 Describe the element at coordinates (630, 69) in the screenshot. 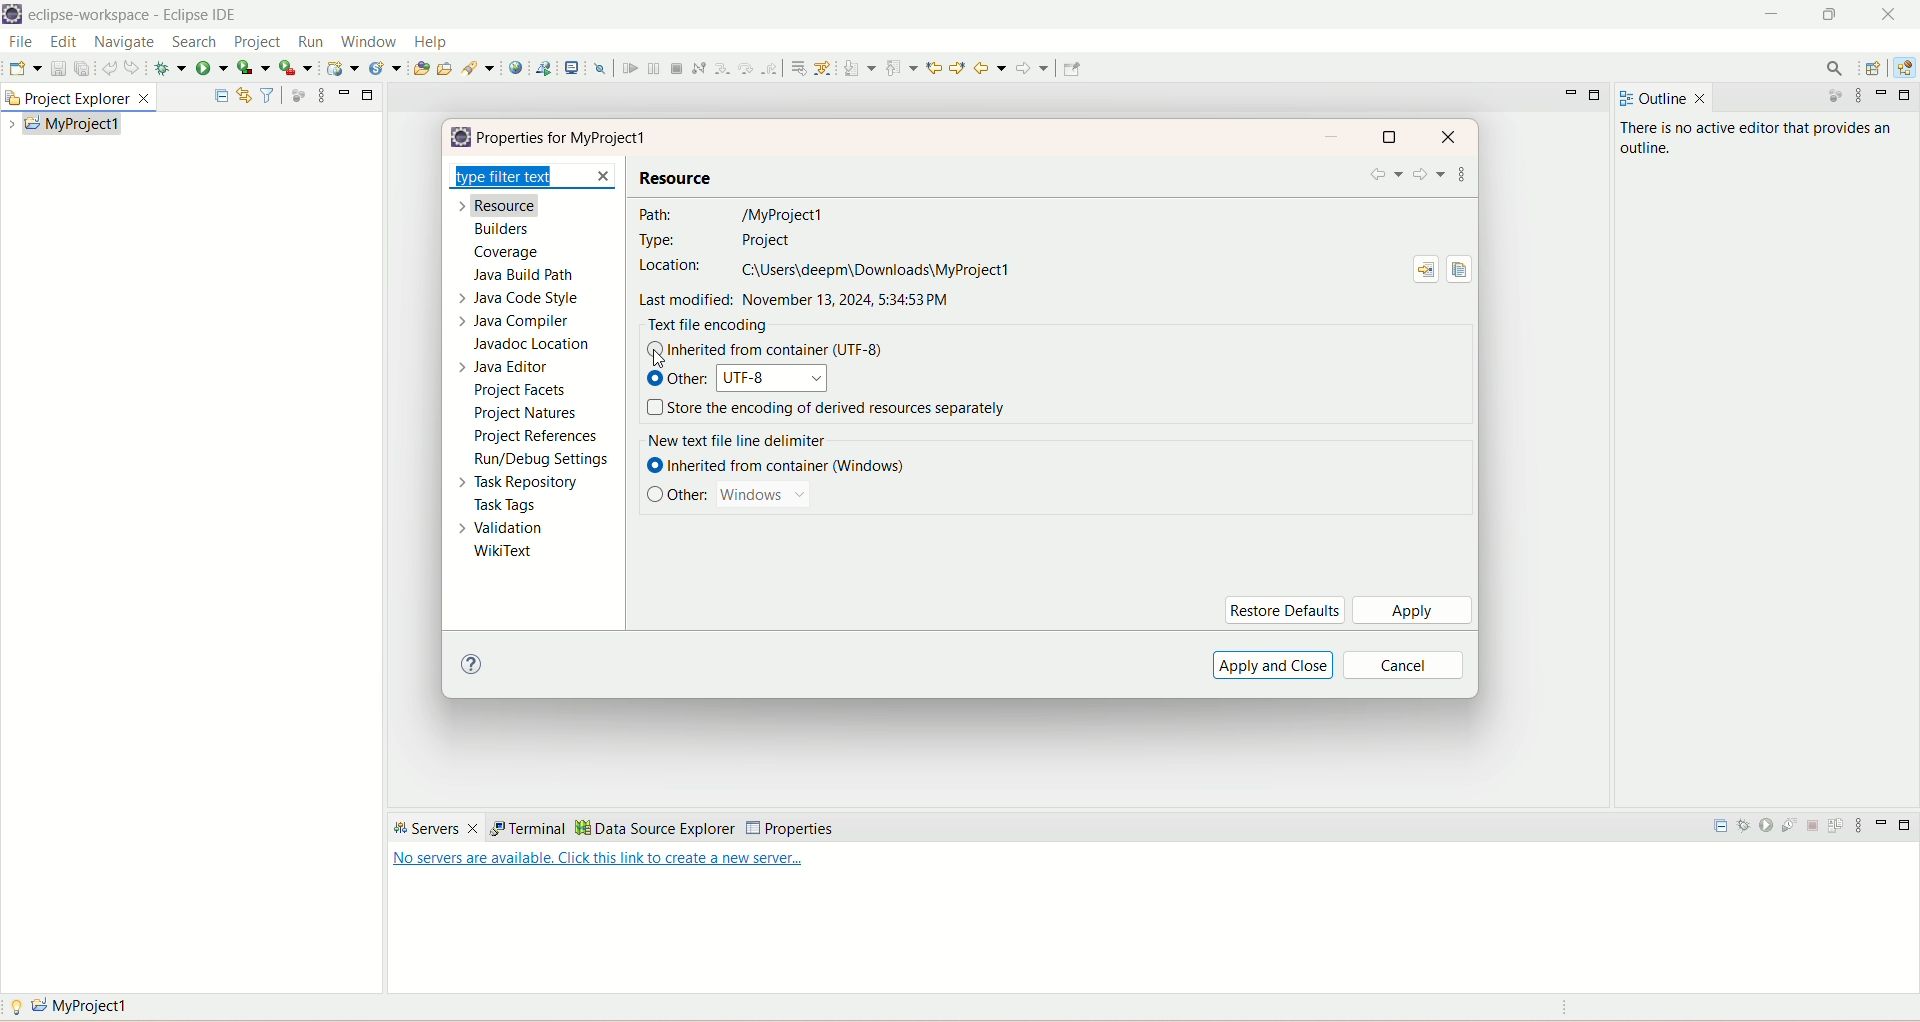

I see `resume` at that location.